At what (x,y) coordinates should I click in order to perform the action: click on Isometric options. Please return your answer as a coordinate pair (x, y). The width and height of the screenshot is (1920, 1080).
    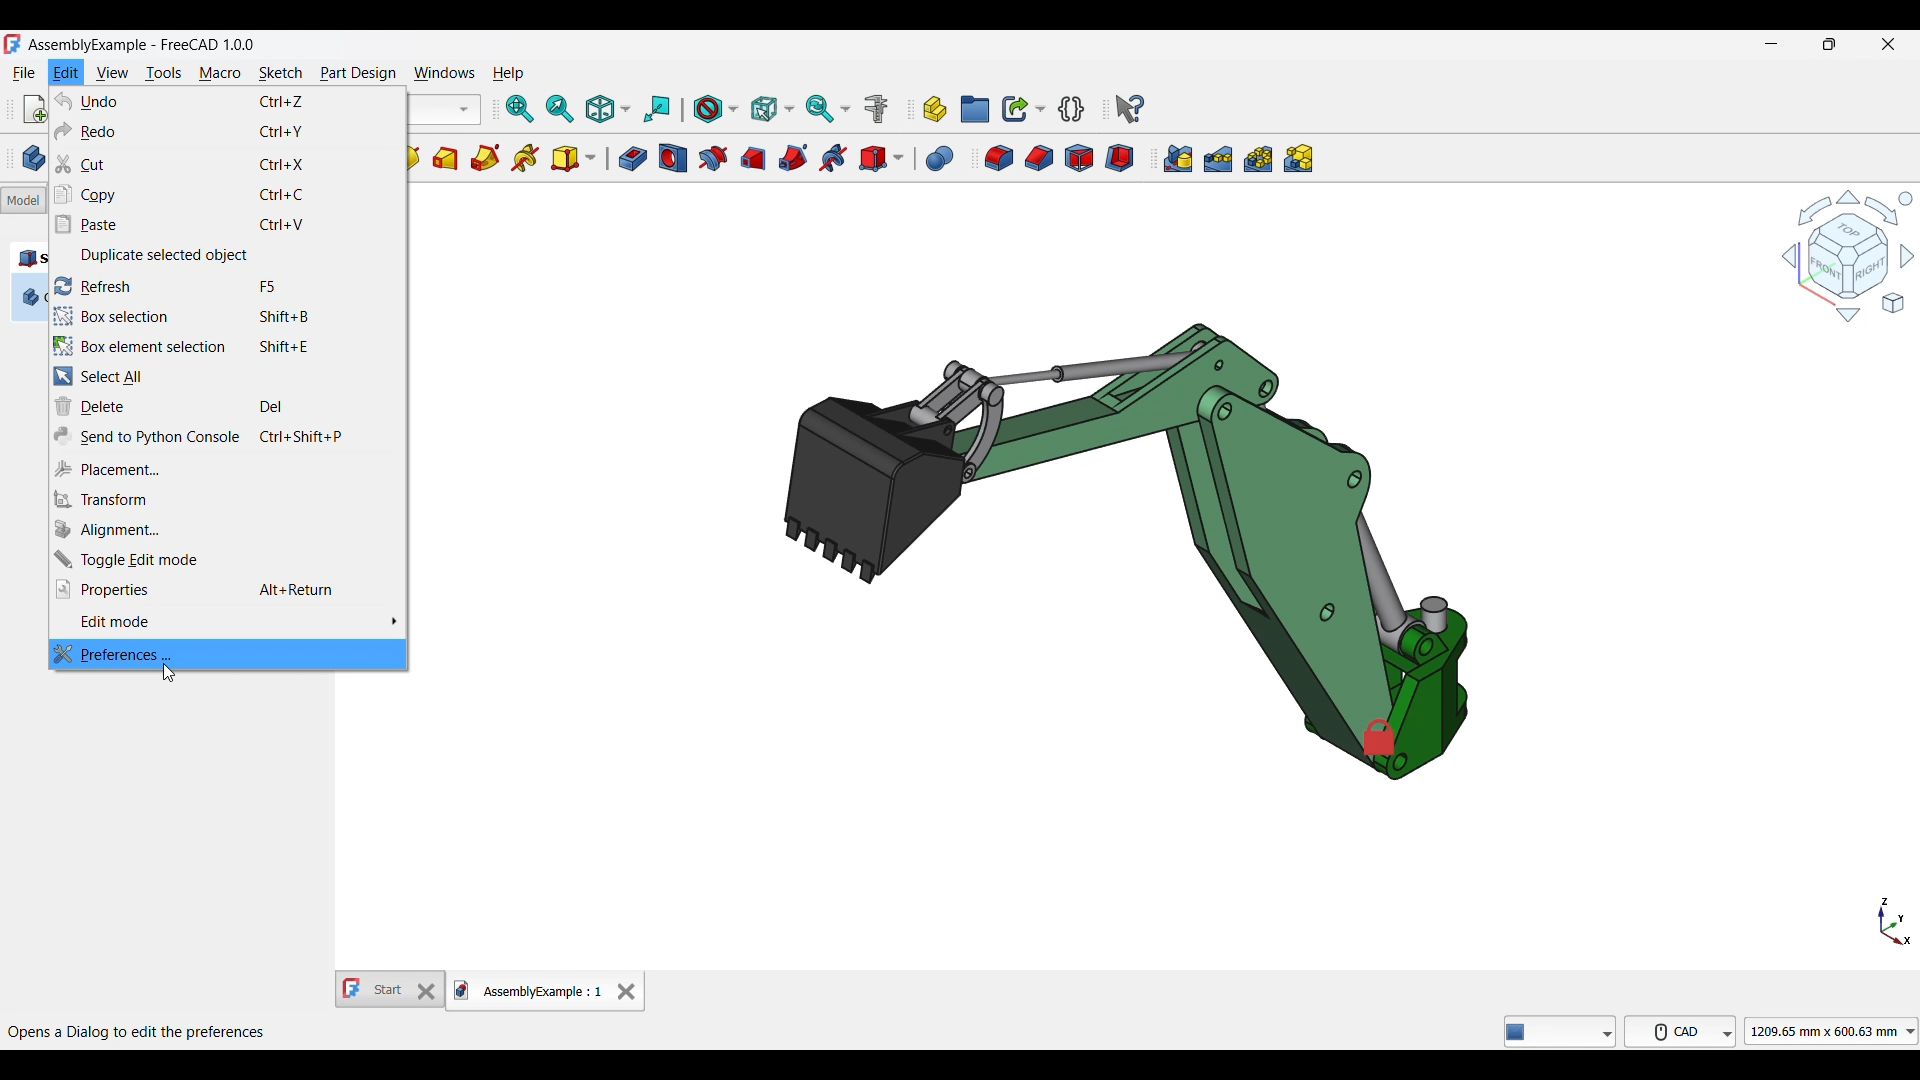
    Looking at the image, I should click on (608, 109).